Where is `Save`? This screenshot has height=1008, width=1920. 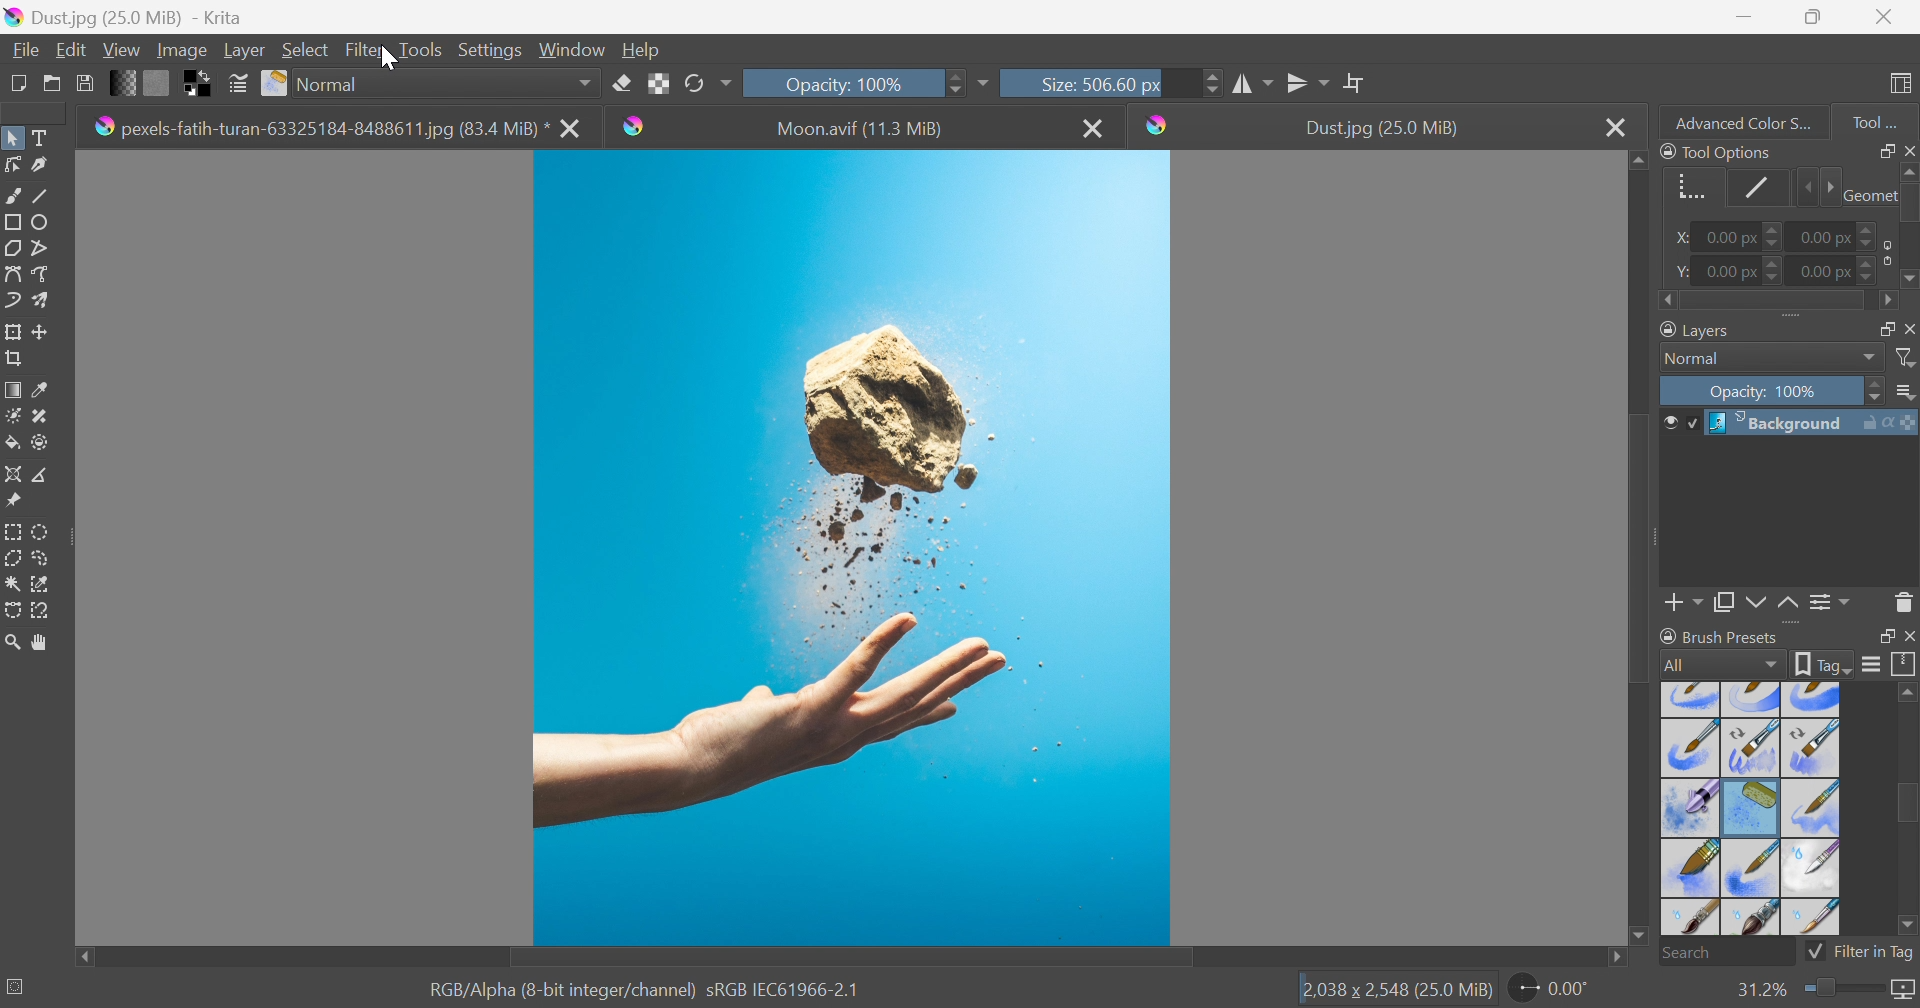 Save is located at coordinates (83, 81).